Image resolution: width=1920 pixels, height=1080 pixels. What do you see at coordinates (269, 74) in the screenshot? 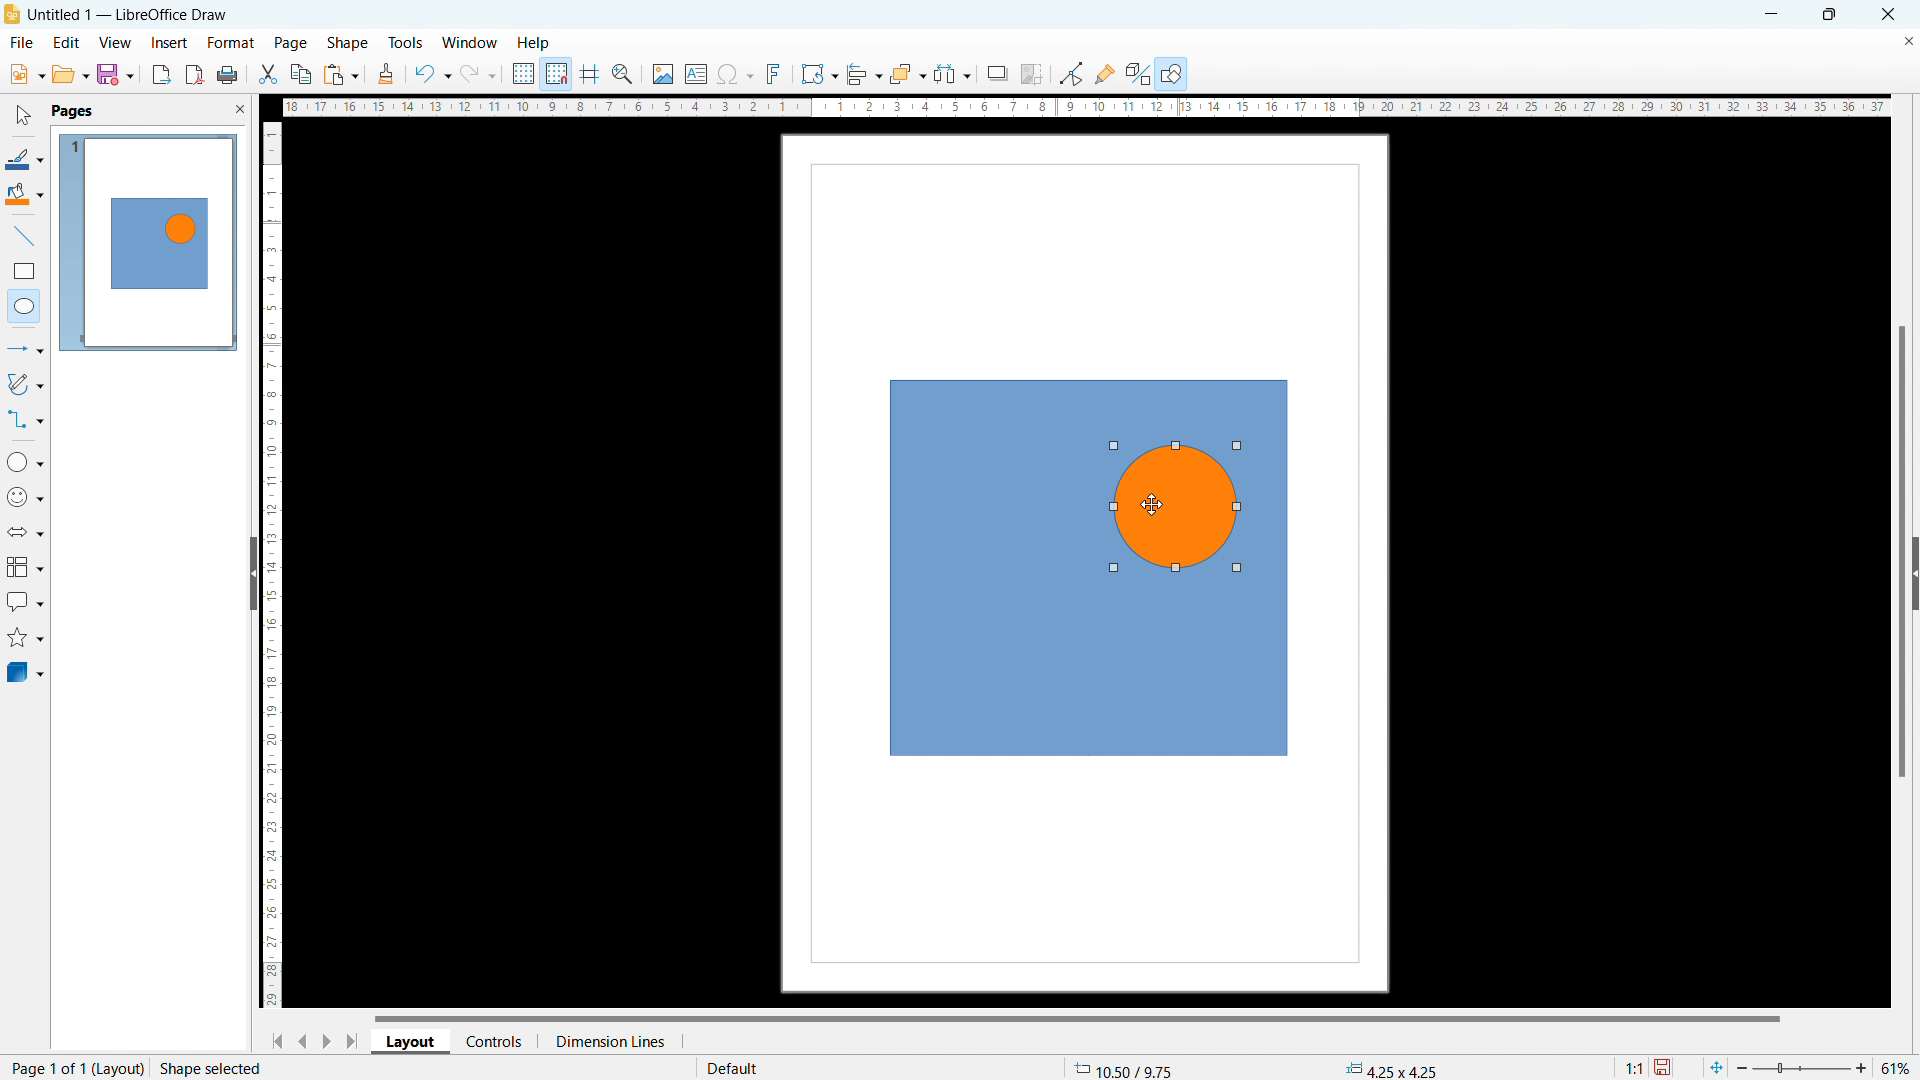
I see `cut` at bounding box center [269, 74].